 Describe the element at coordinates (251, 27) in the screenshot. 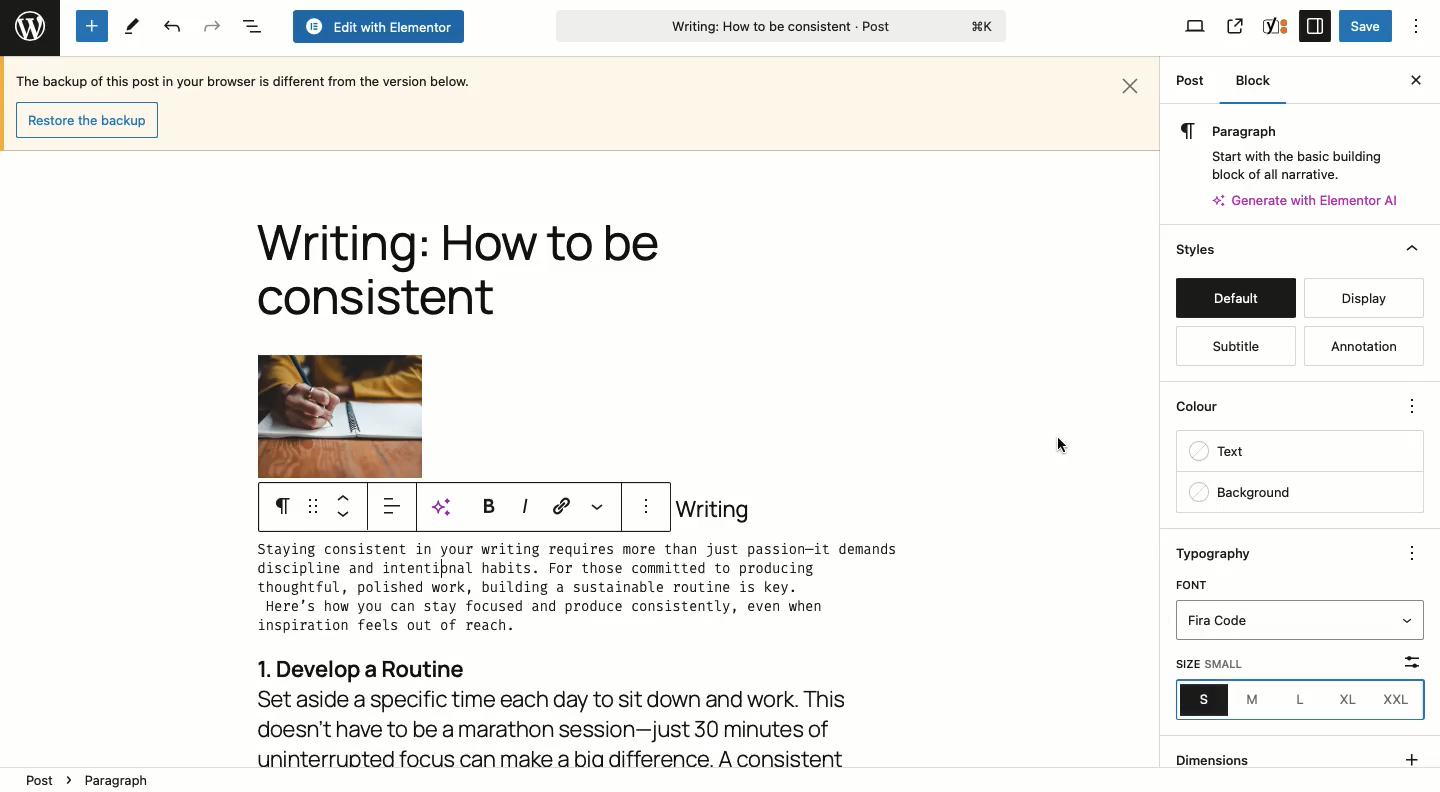

I see `Document overview` at that location.